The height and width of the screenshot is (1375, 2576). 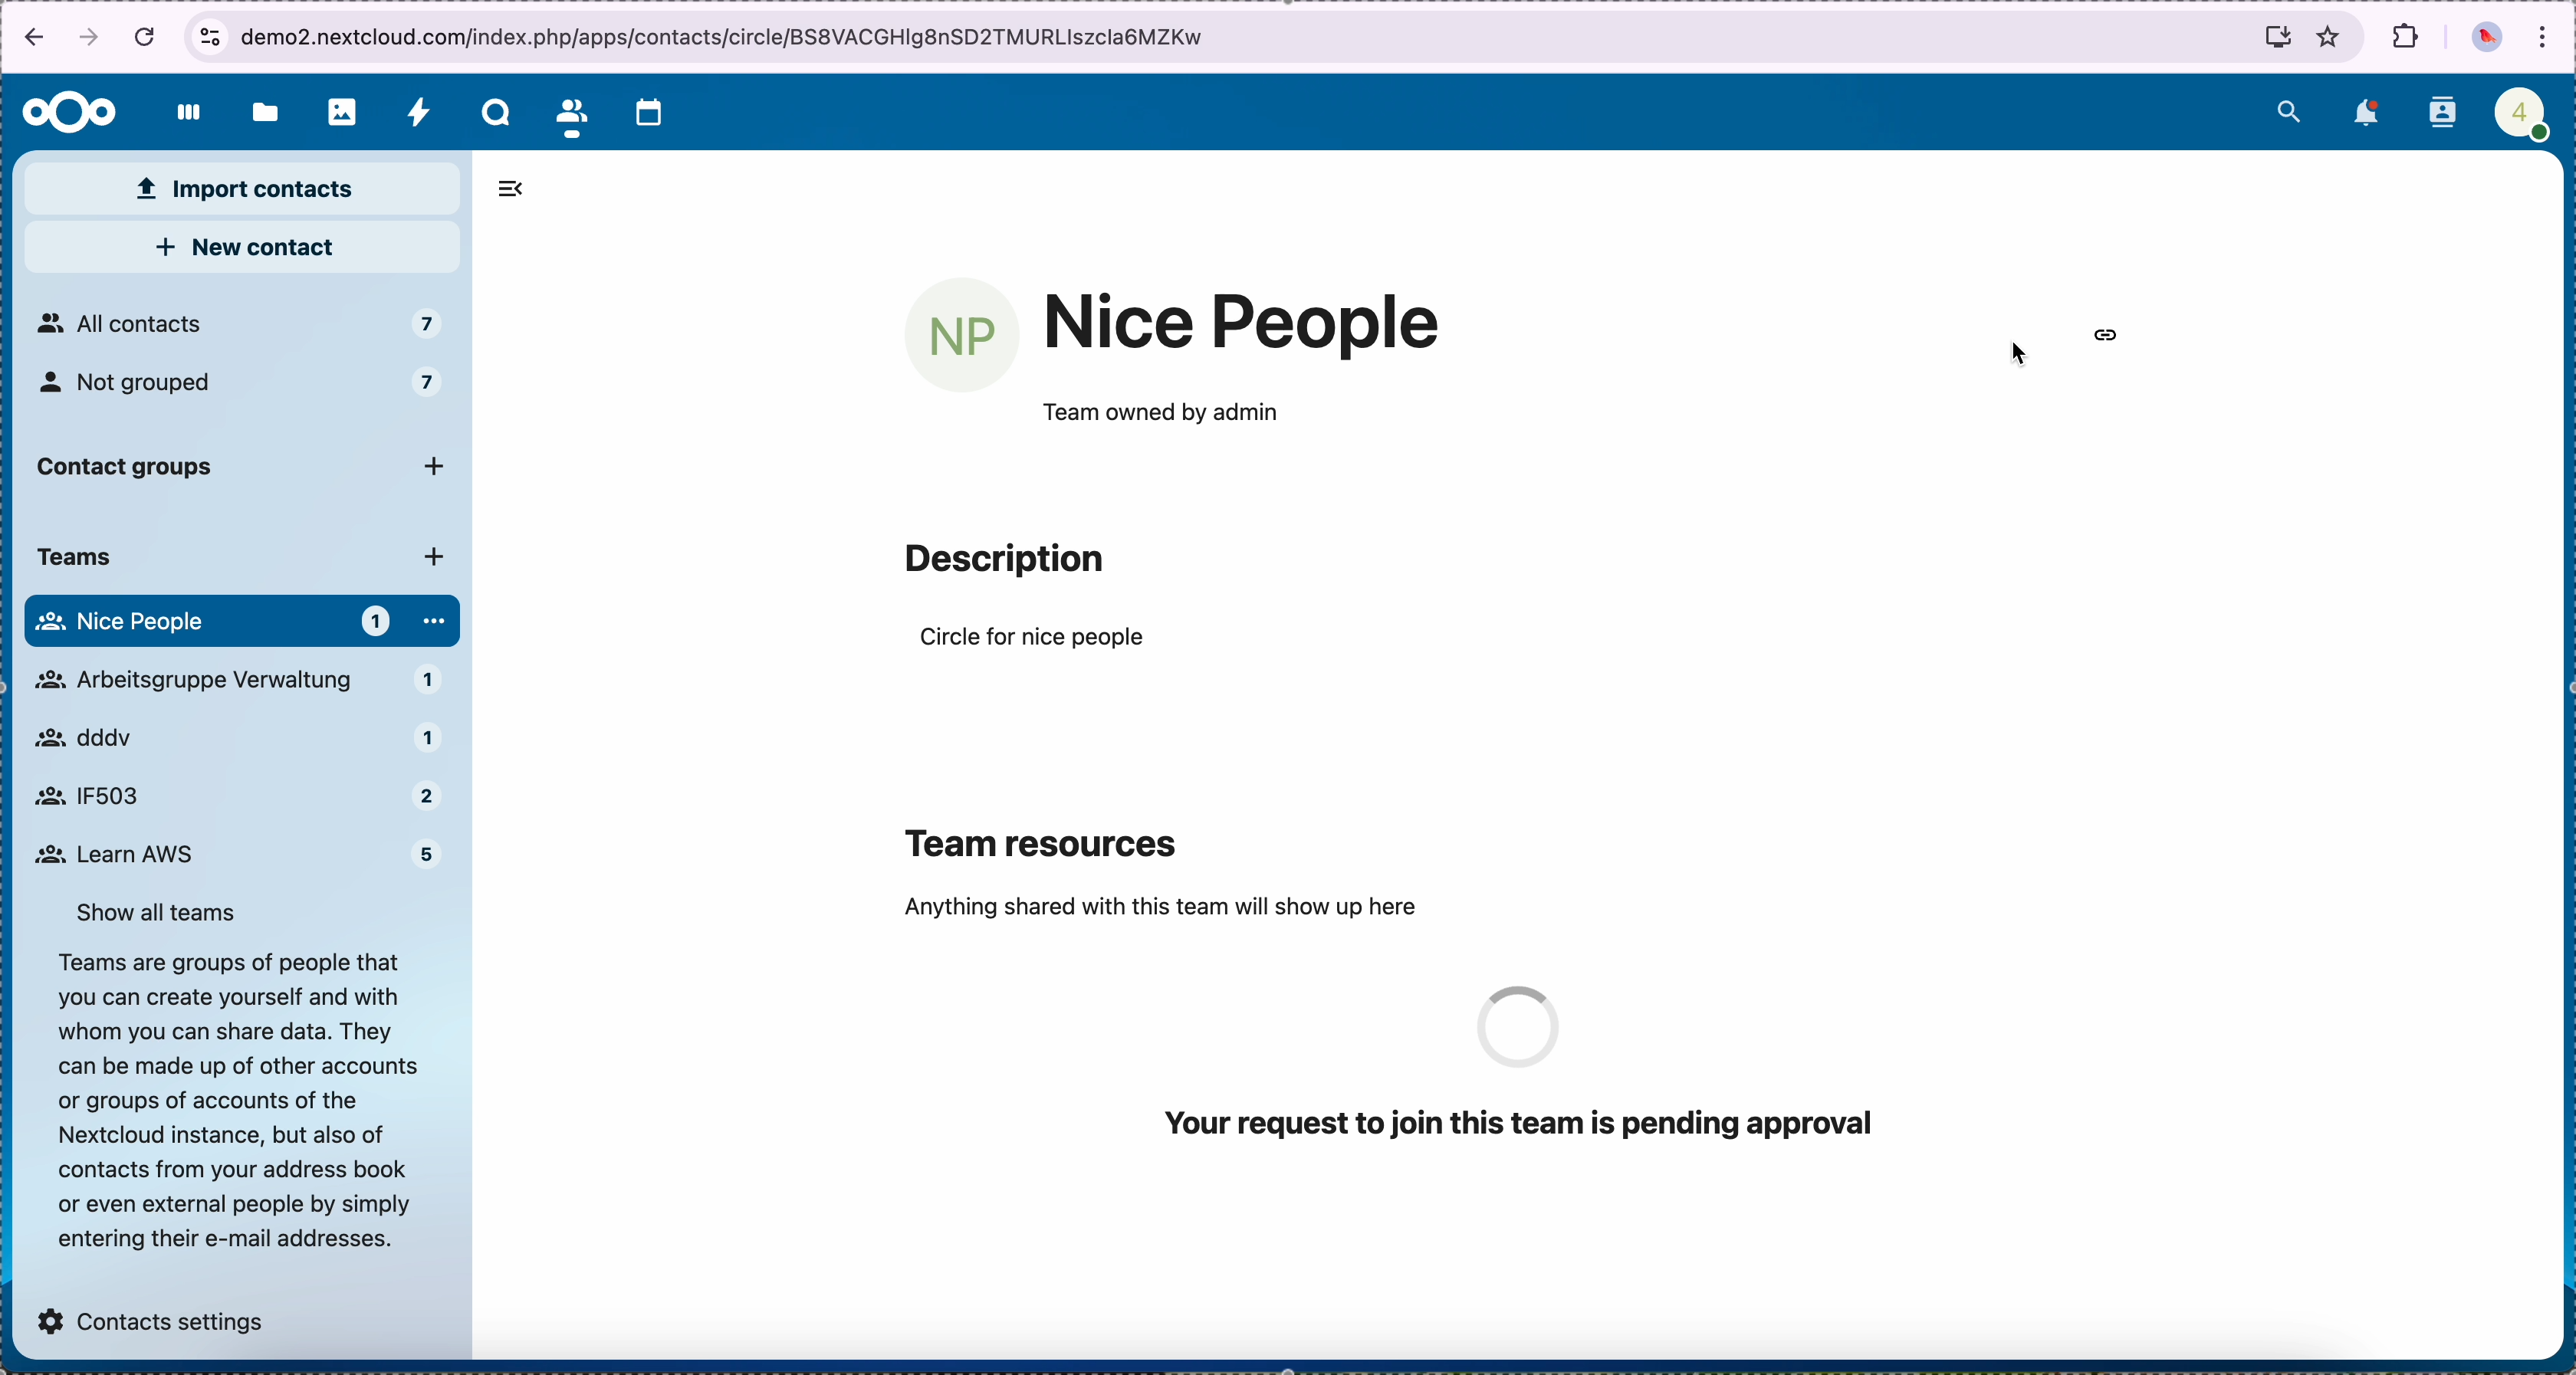 I want to click on anything shared with this team will show up here, so click(x=1161, y=907).